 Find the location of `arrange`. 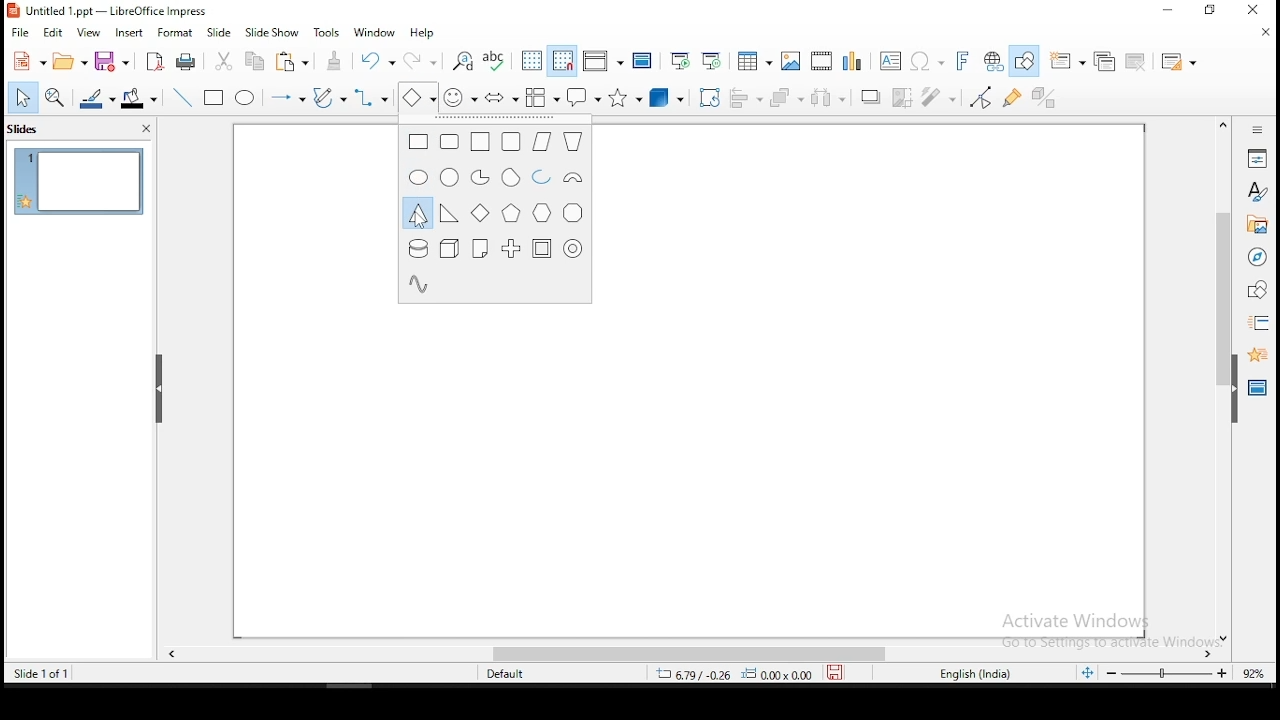

arrange is located at coordinates (789, 97).